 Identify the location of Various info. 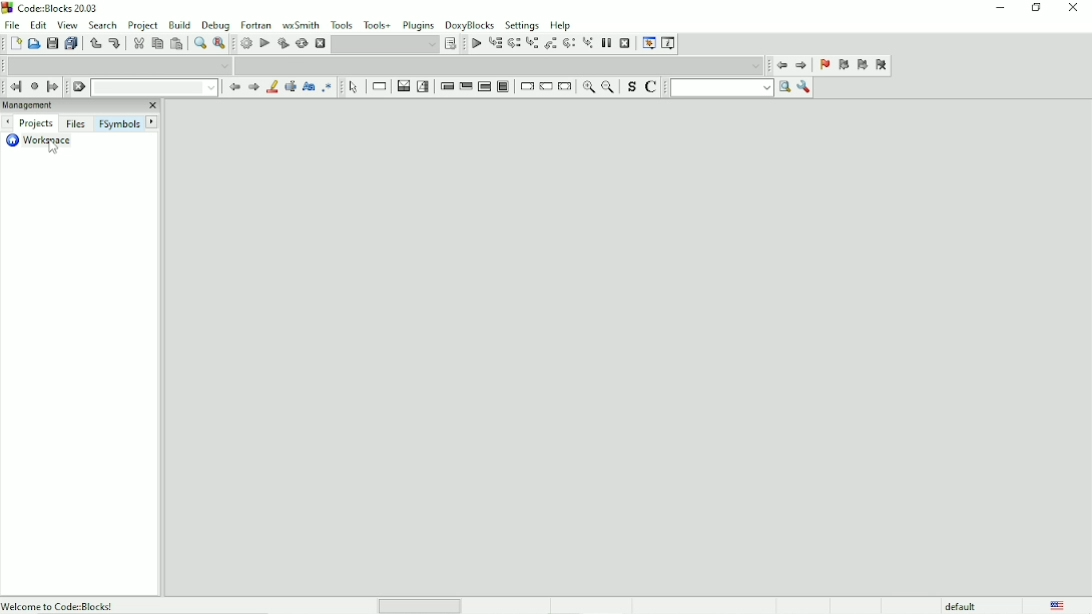
(668, 44).